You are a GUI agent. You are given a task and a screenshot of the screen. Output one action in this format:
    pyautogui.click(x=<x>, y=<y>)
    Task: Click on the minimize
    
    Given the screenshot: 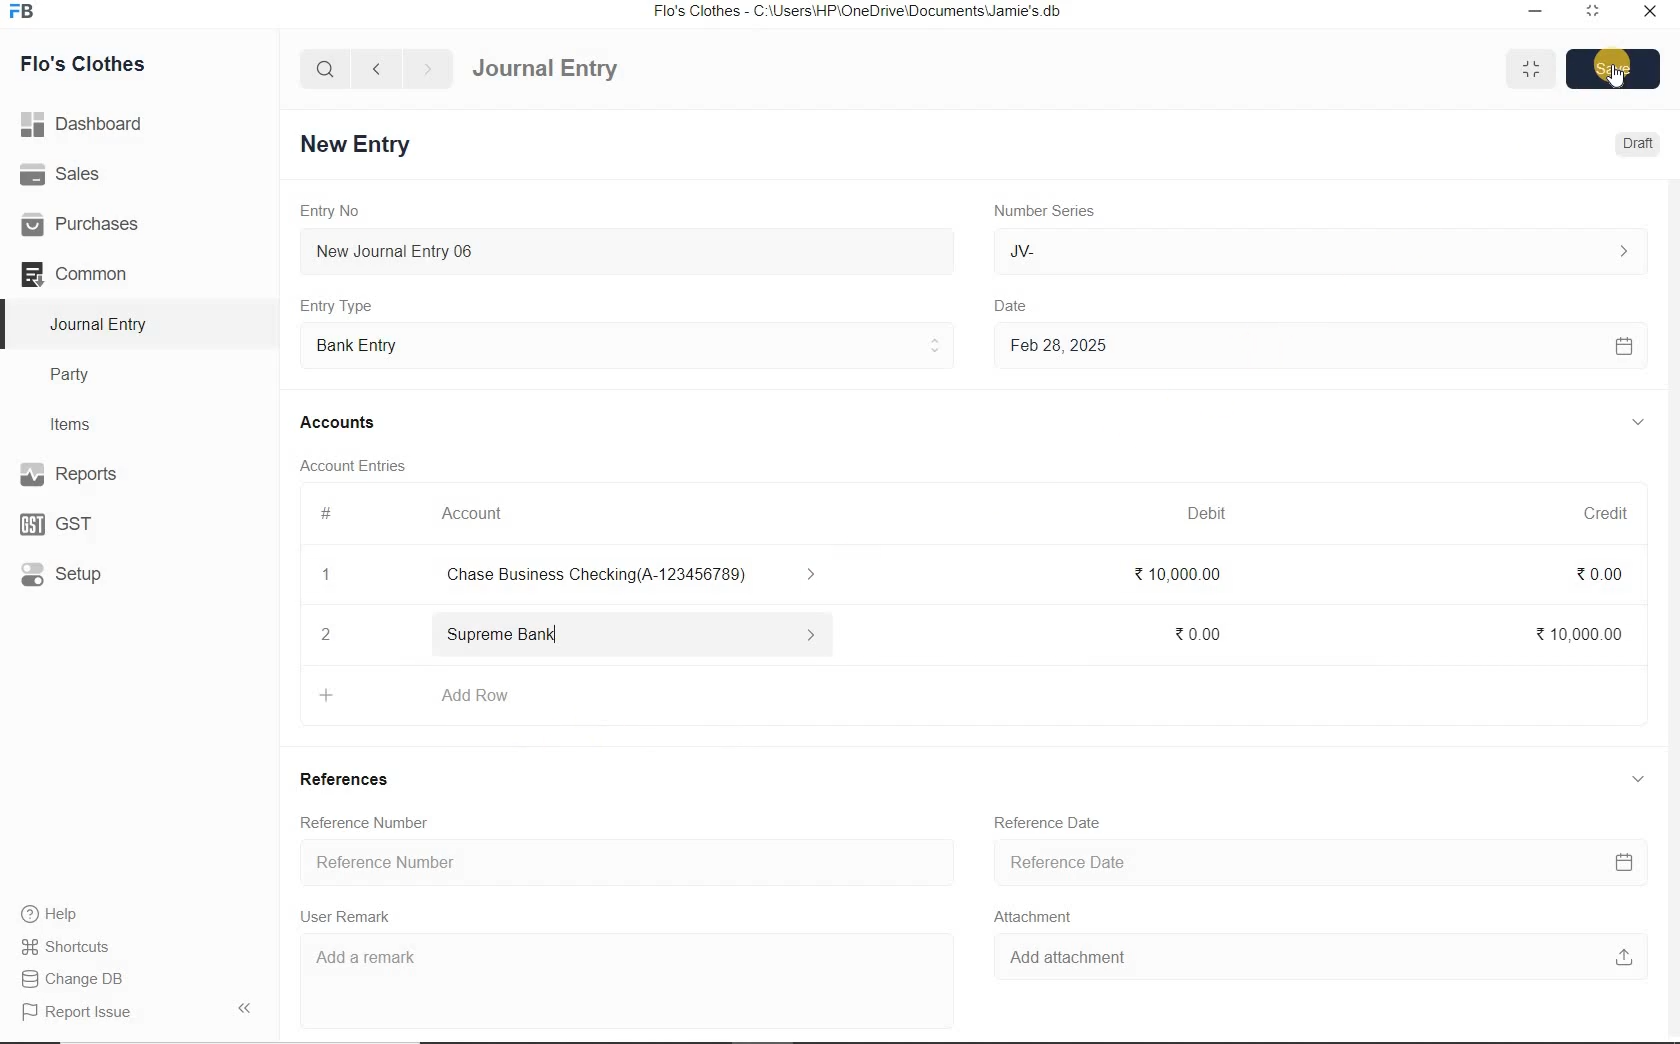 What is the action you would take?
    pyautogui.click(x=1533, y=10)
    